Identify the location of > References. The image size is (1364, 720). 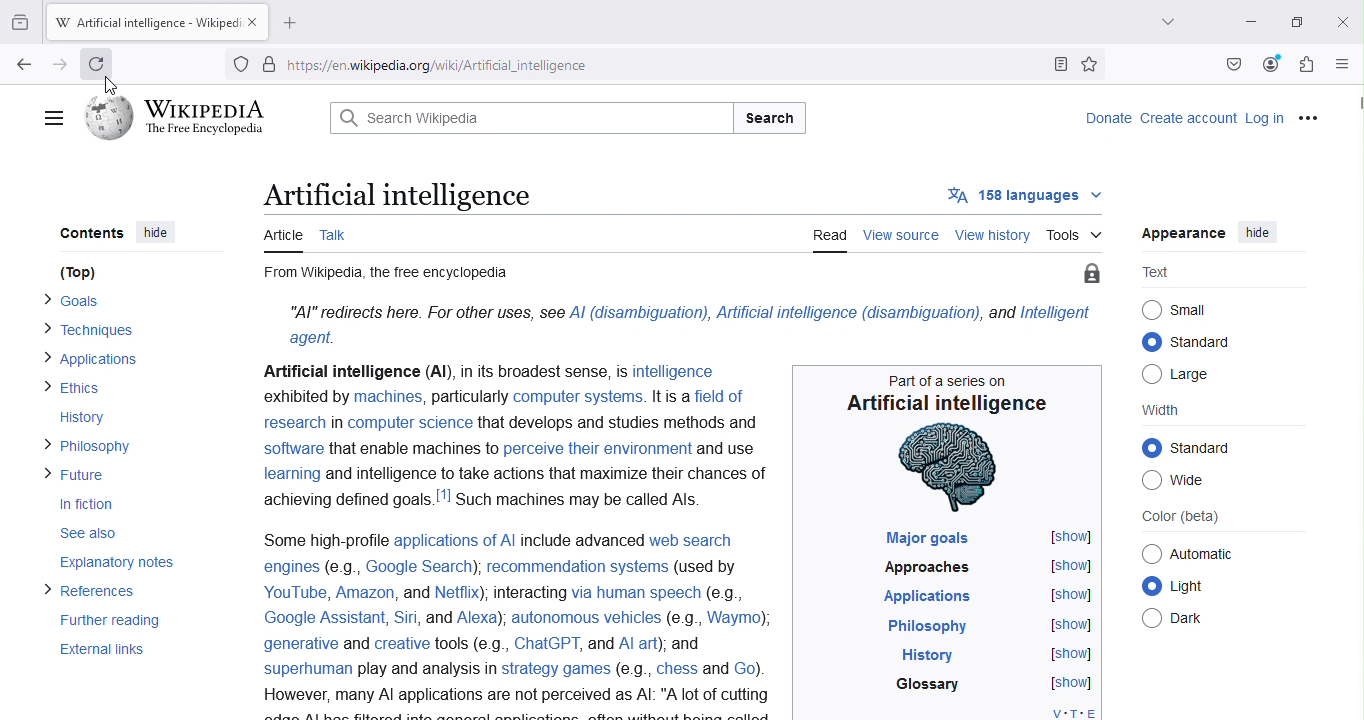
(98, 589).